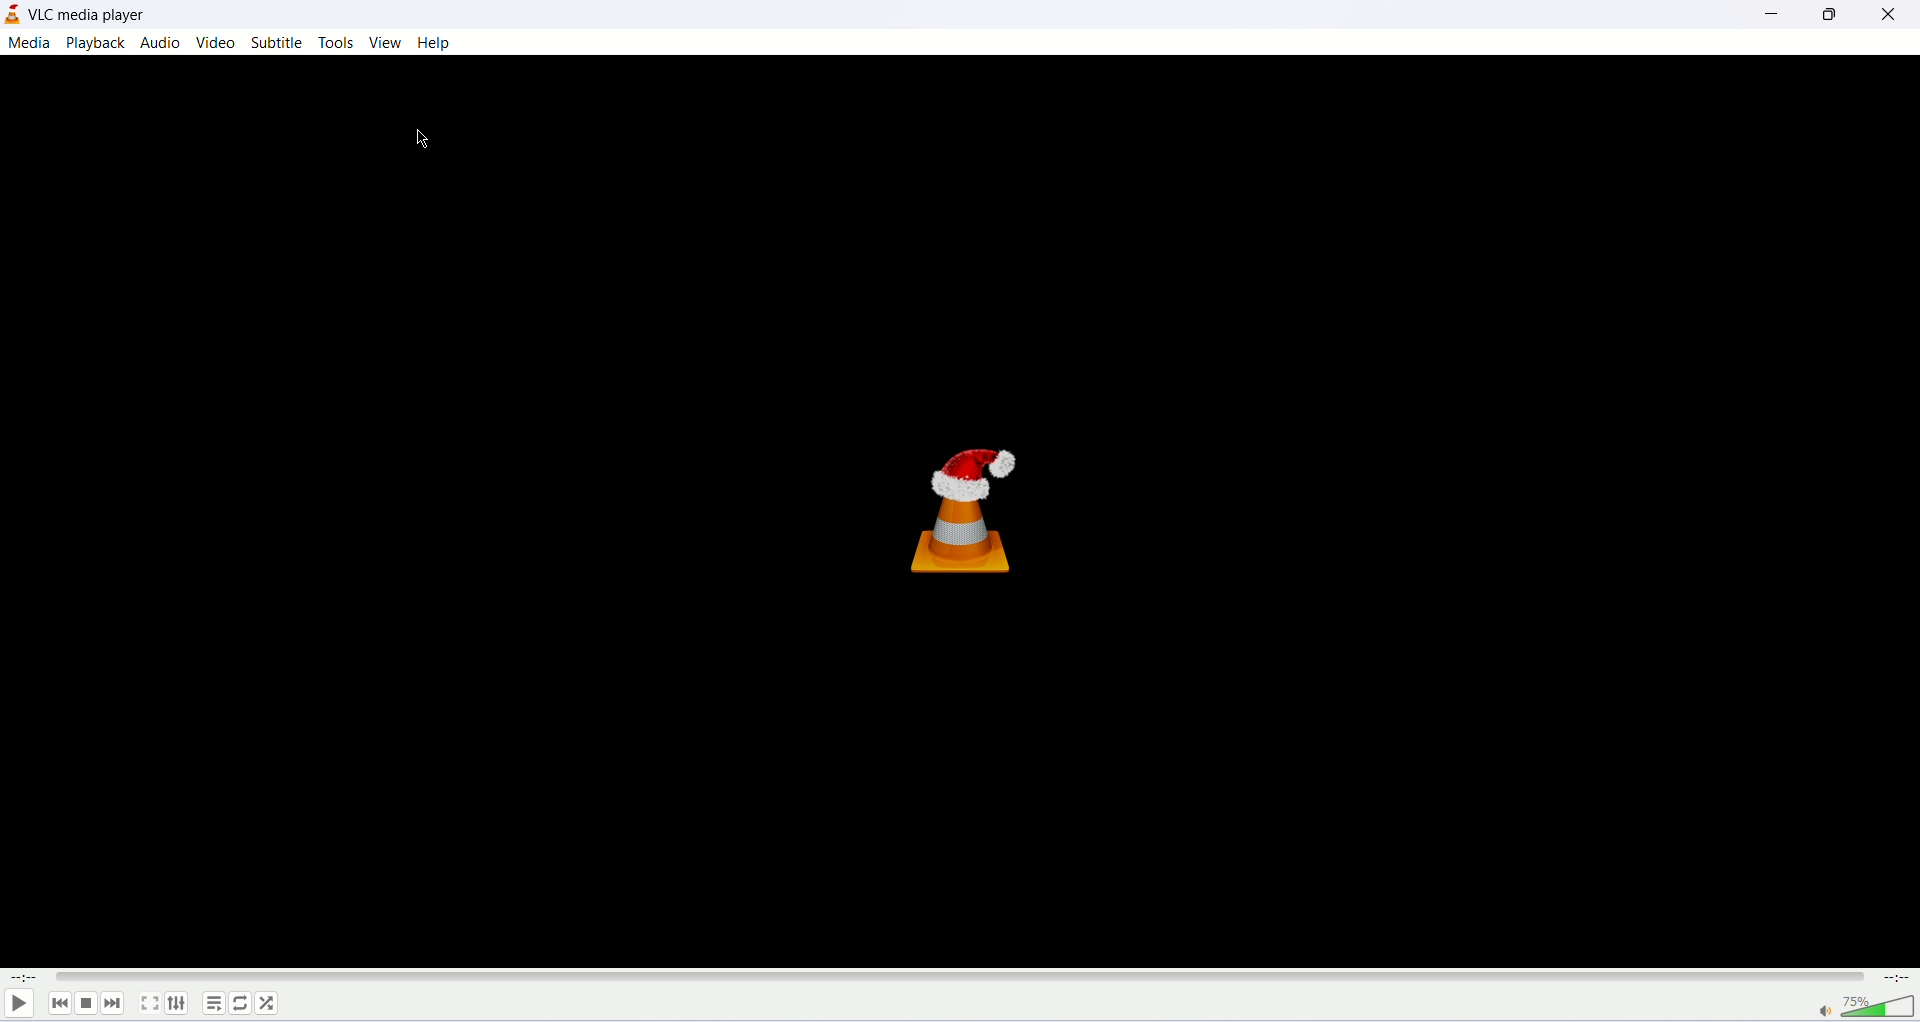  What do you see at coordinates (389, 43) in the screenshot?
I see `view` at bounding box center [389, 43].